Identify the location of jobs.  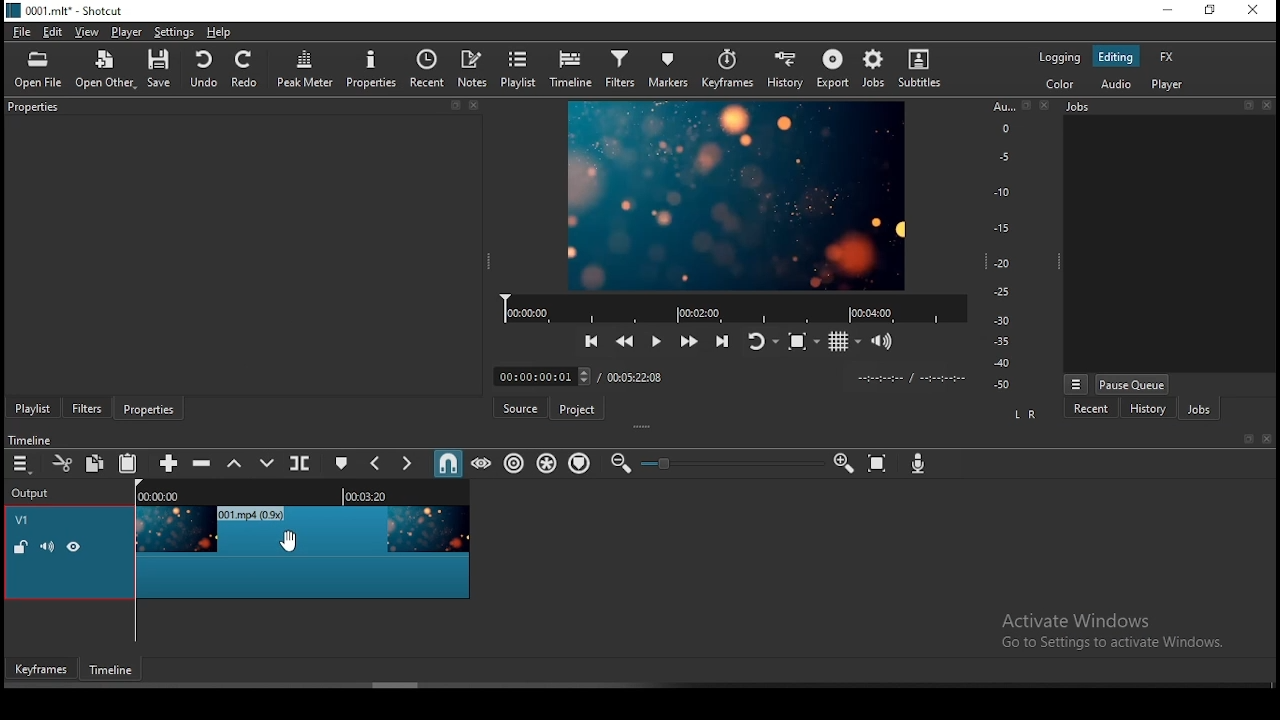
(1167, 108).